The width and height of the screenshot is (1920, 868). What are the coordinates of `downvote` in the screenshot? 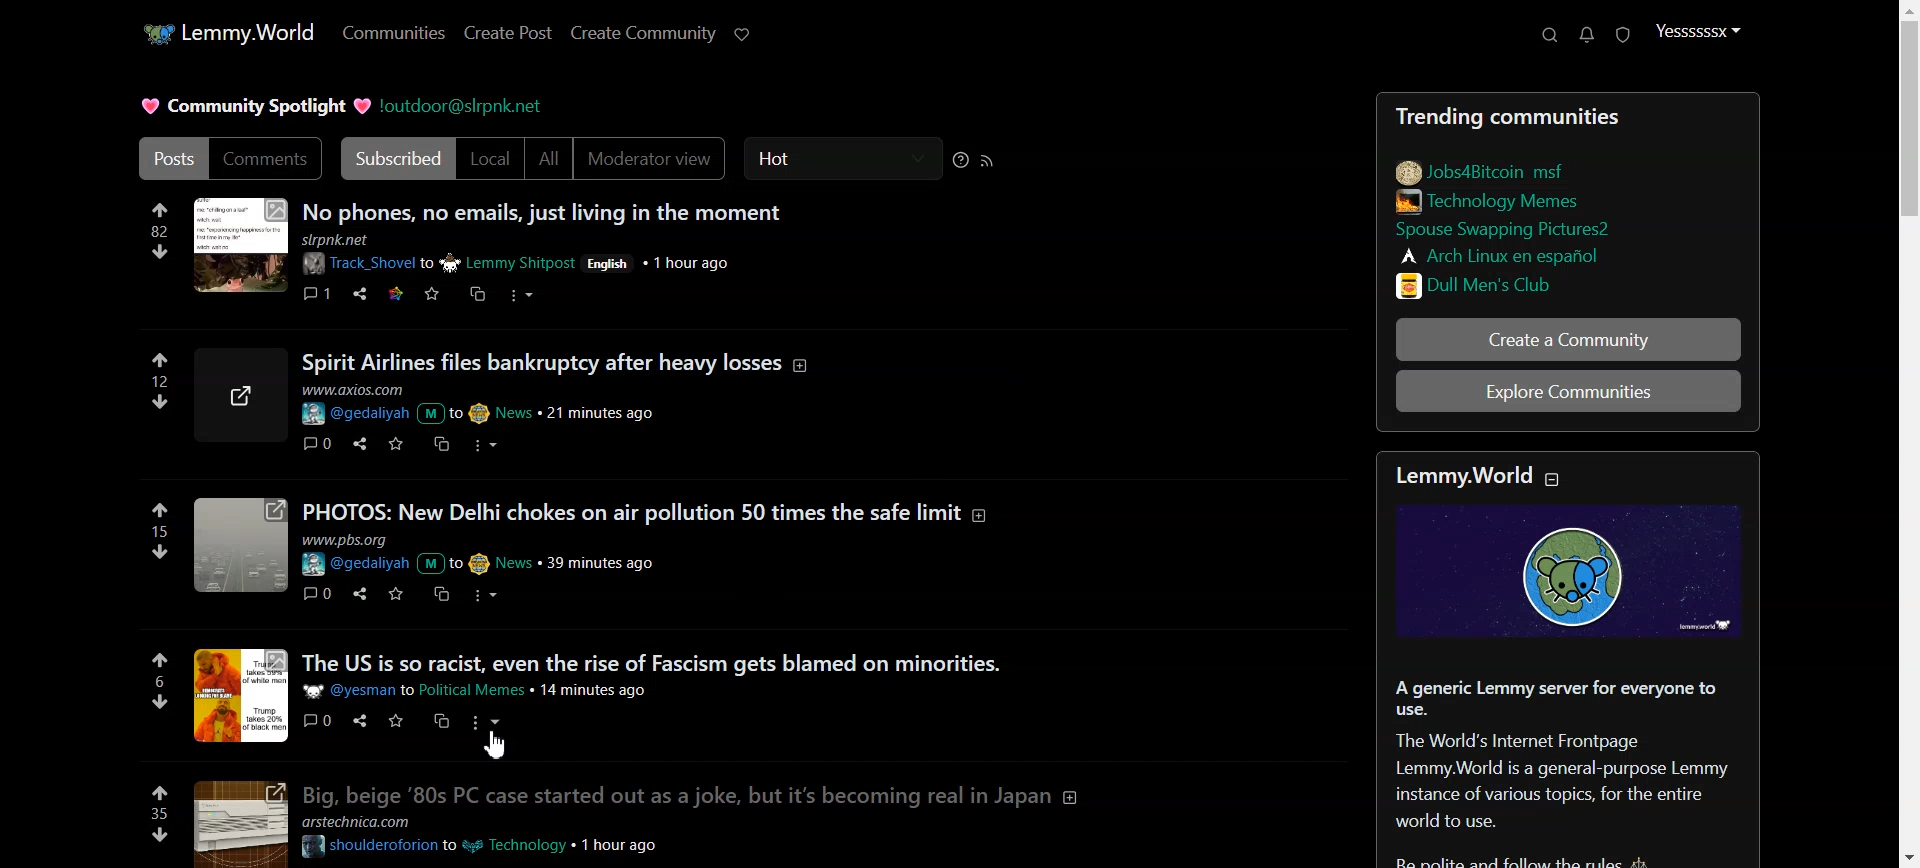 It's located at (160, 251).